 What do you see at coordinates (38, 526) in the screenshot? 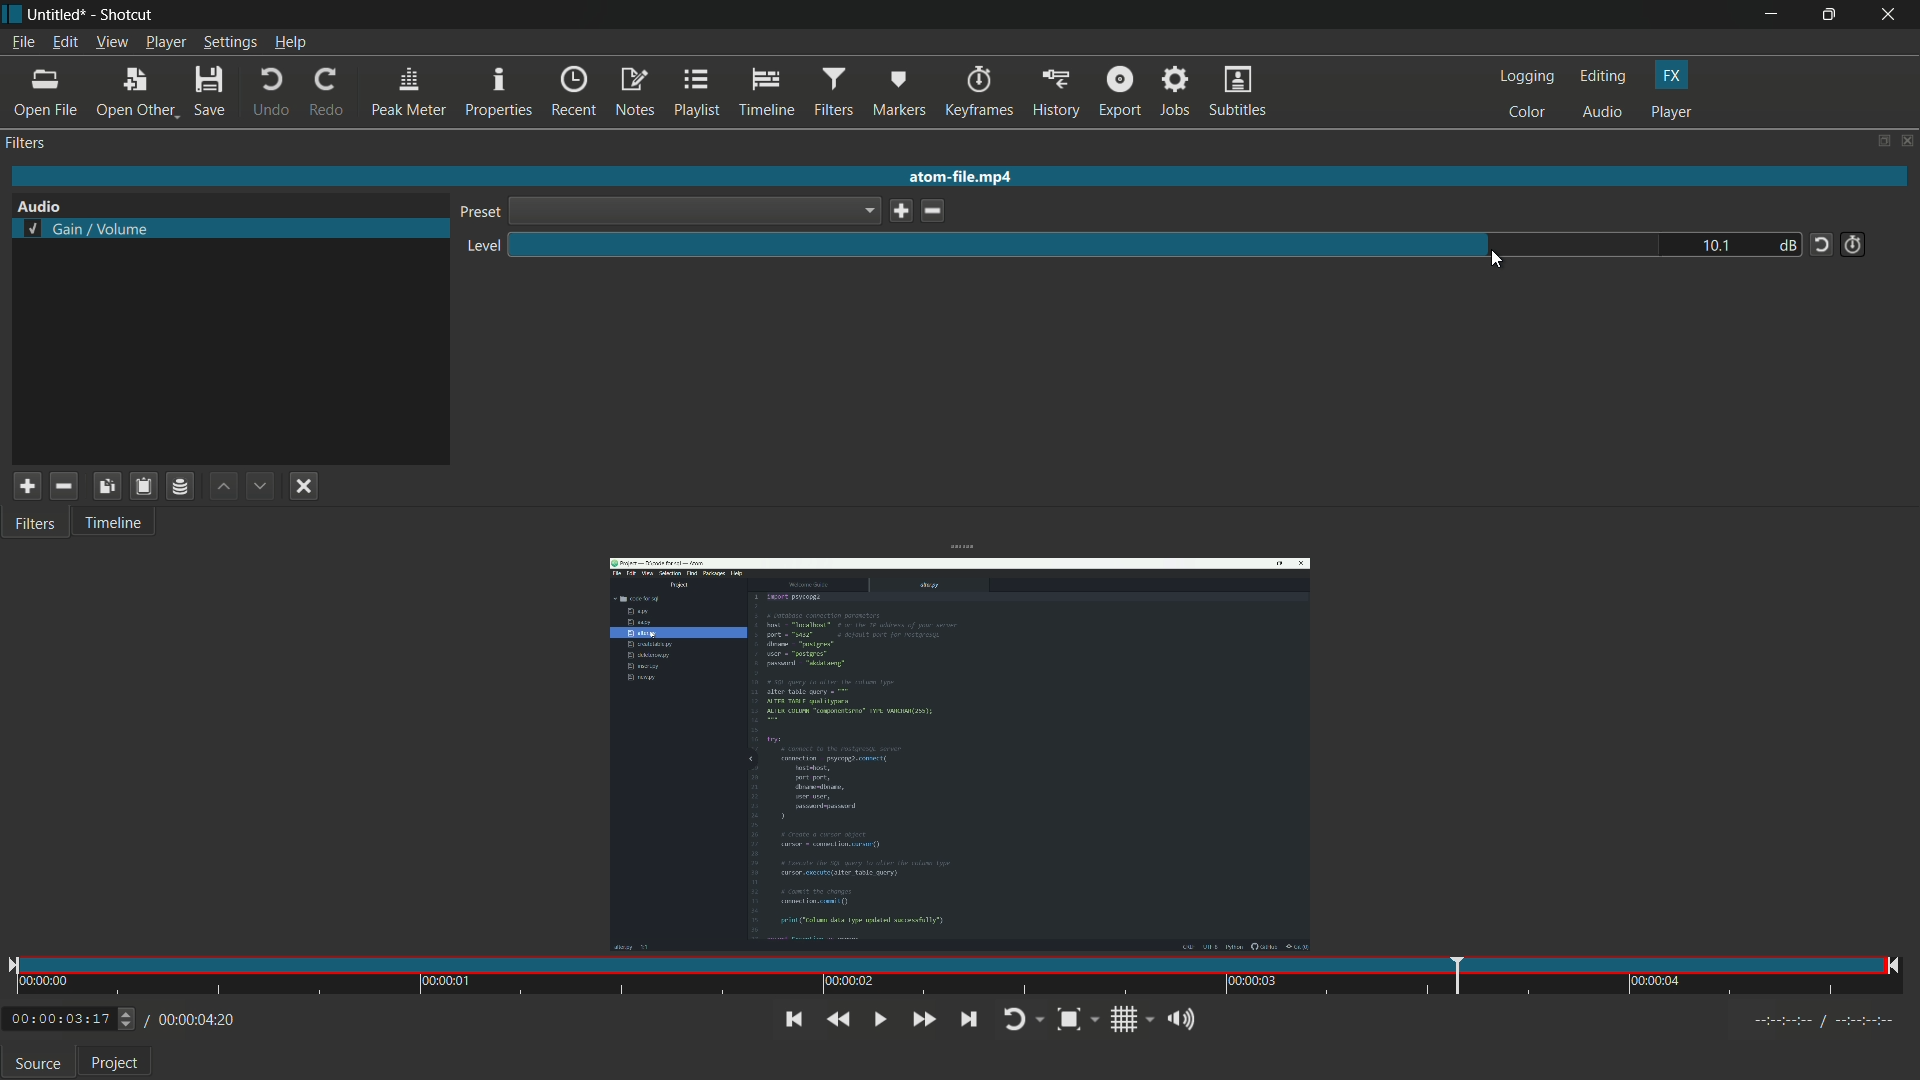
I see `Filters` at bounding box center [38, 526].